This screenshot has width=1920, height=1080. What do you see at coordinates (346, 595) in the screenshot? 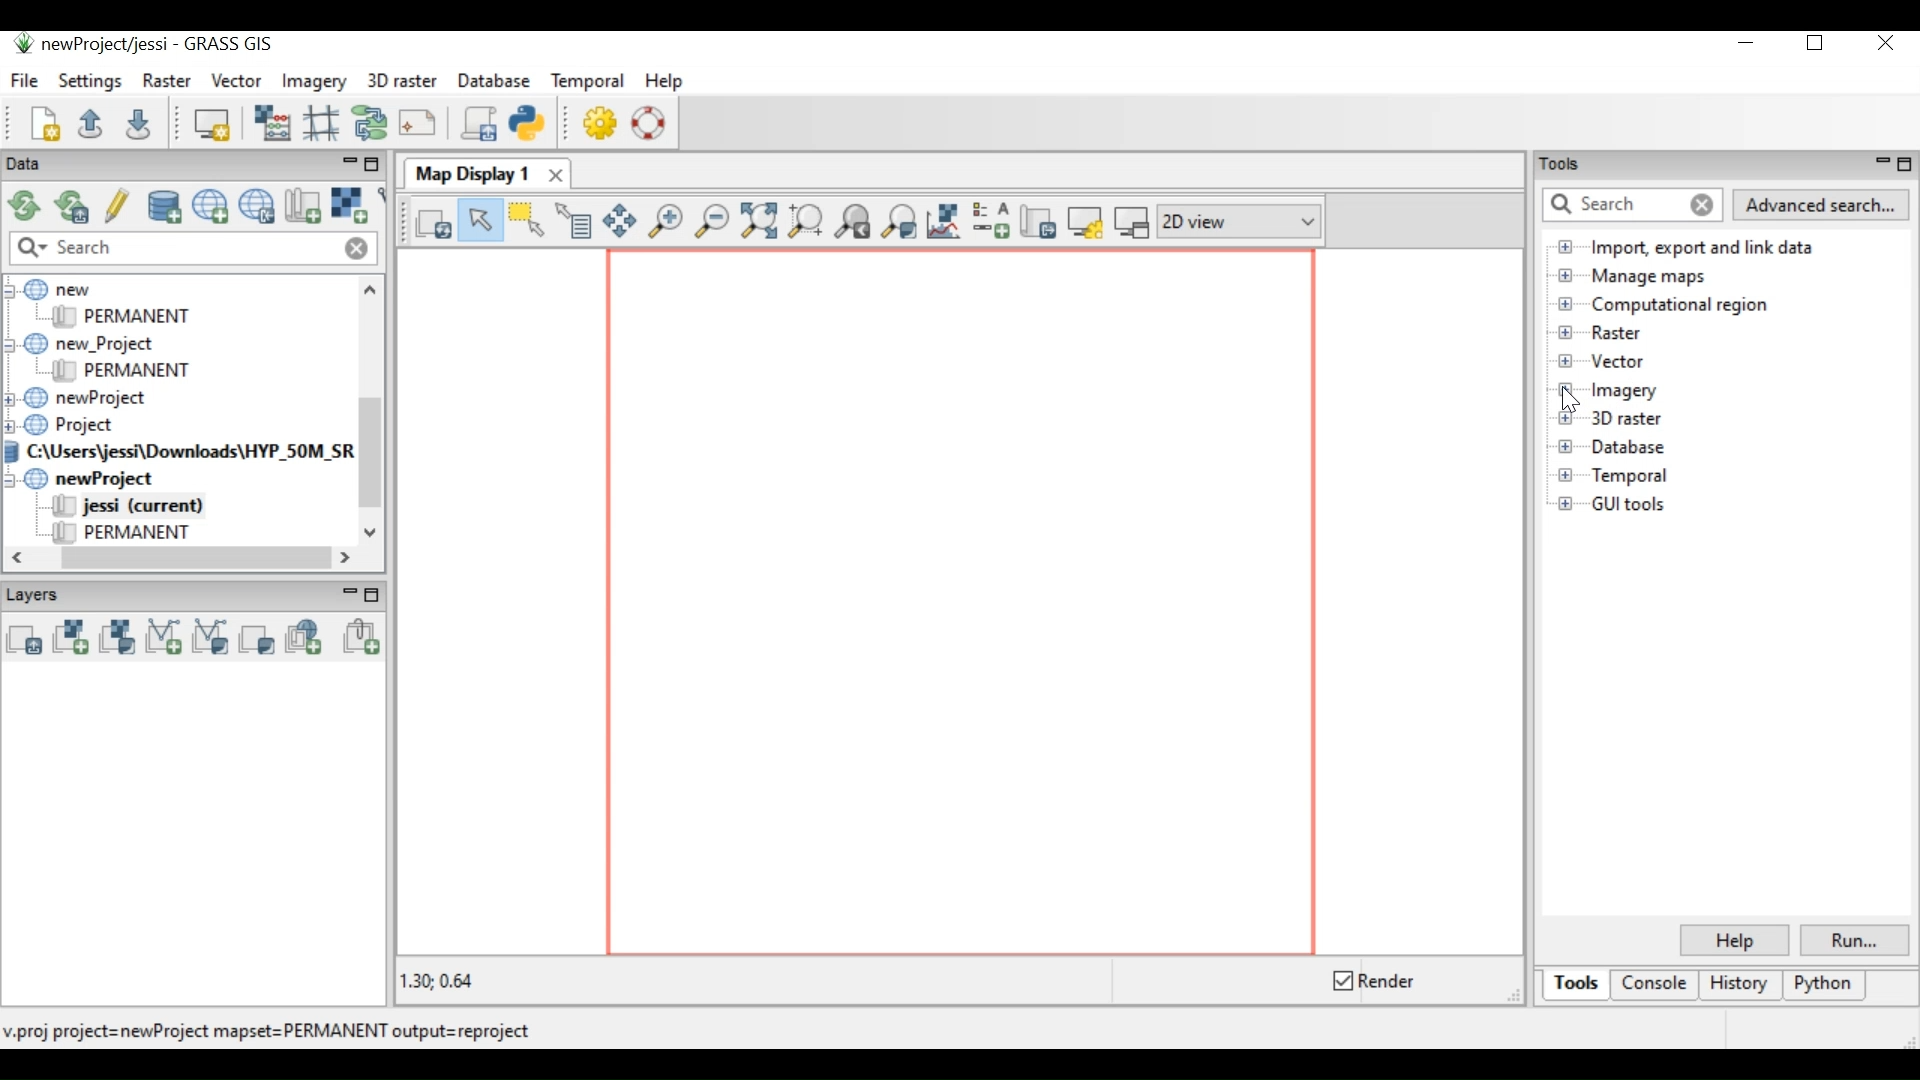
I see `Minimize` at bounding box center [346, 595].